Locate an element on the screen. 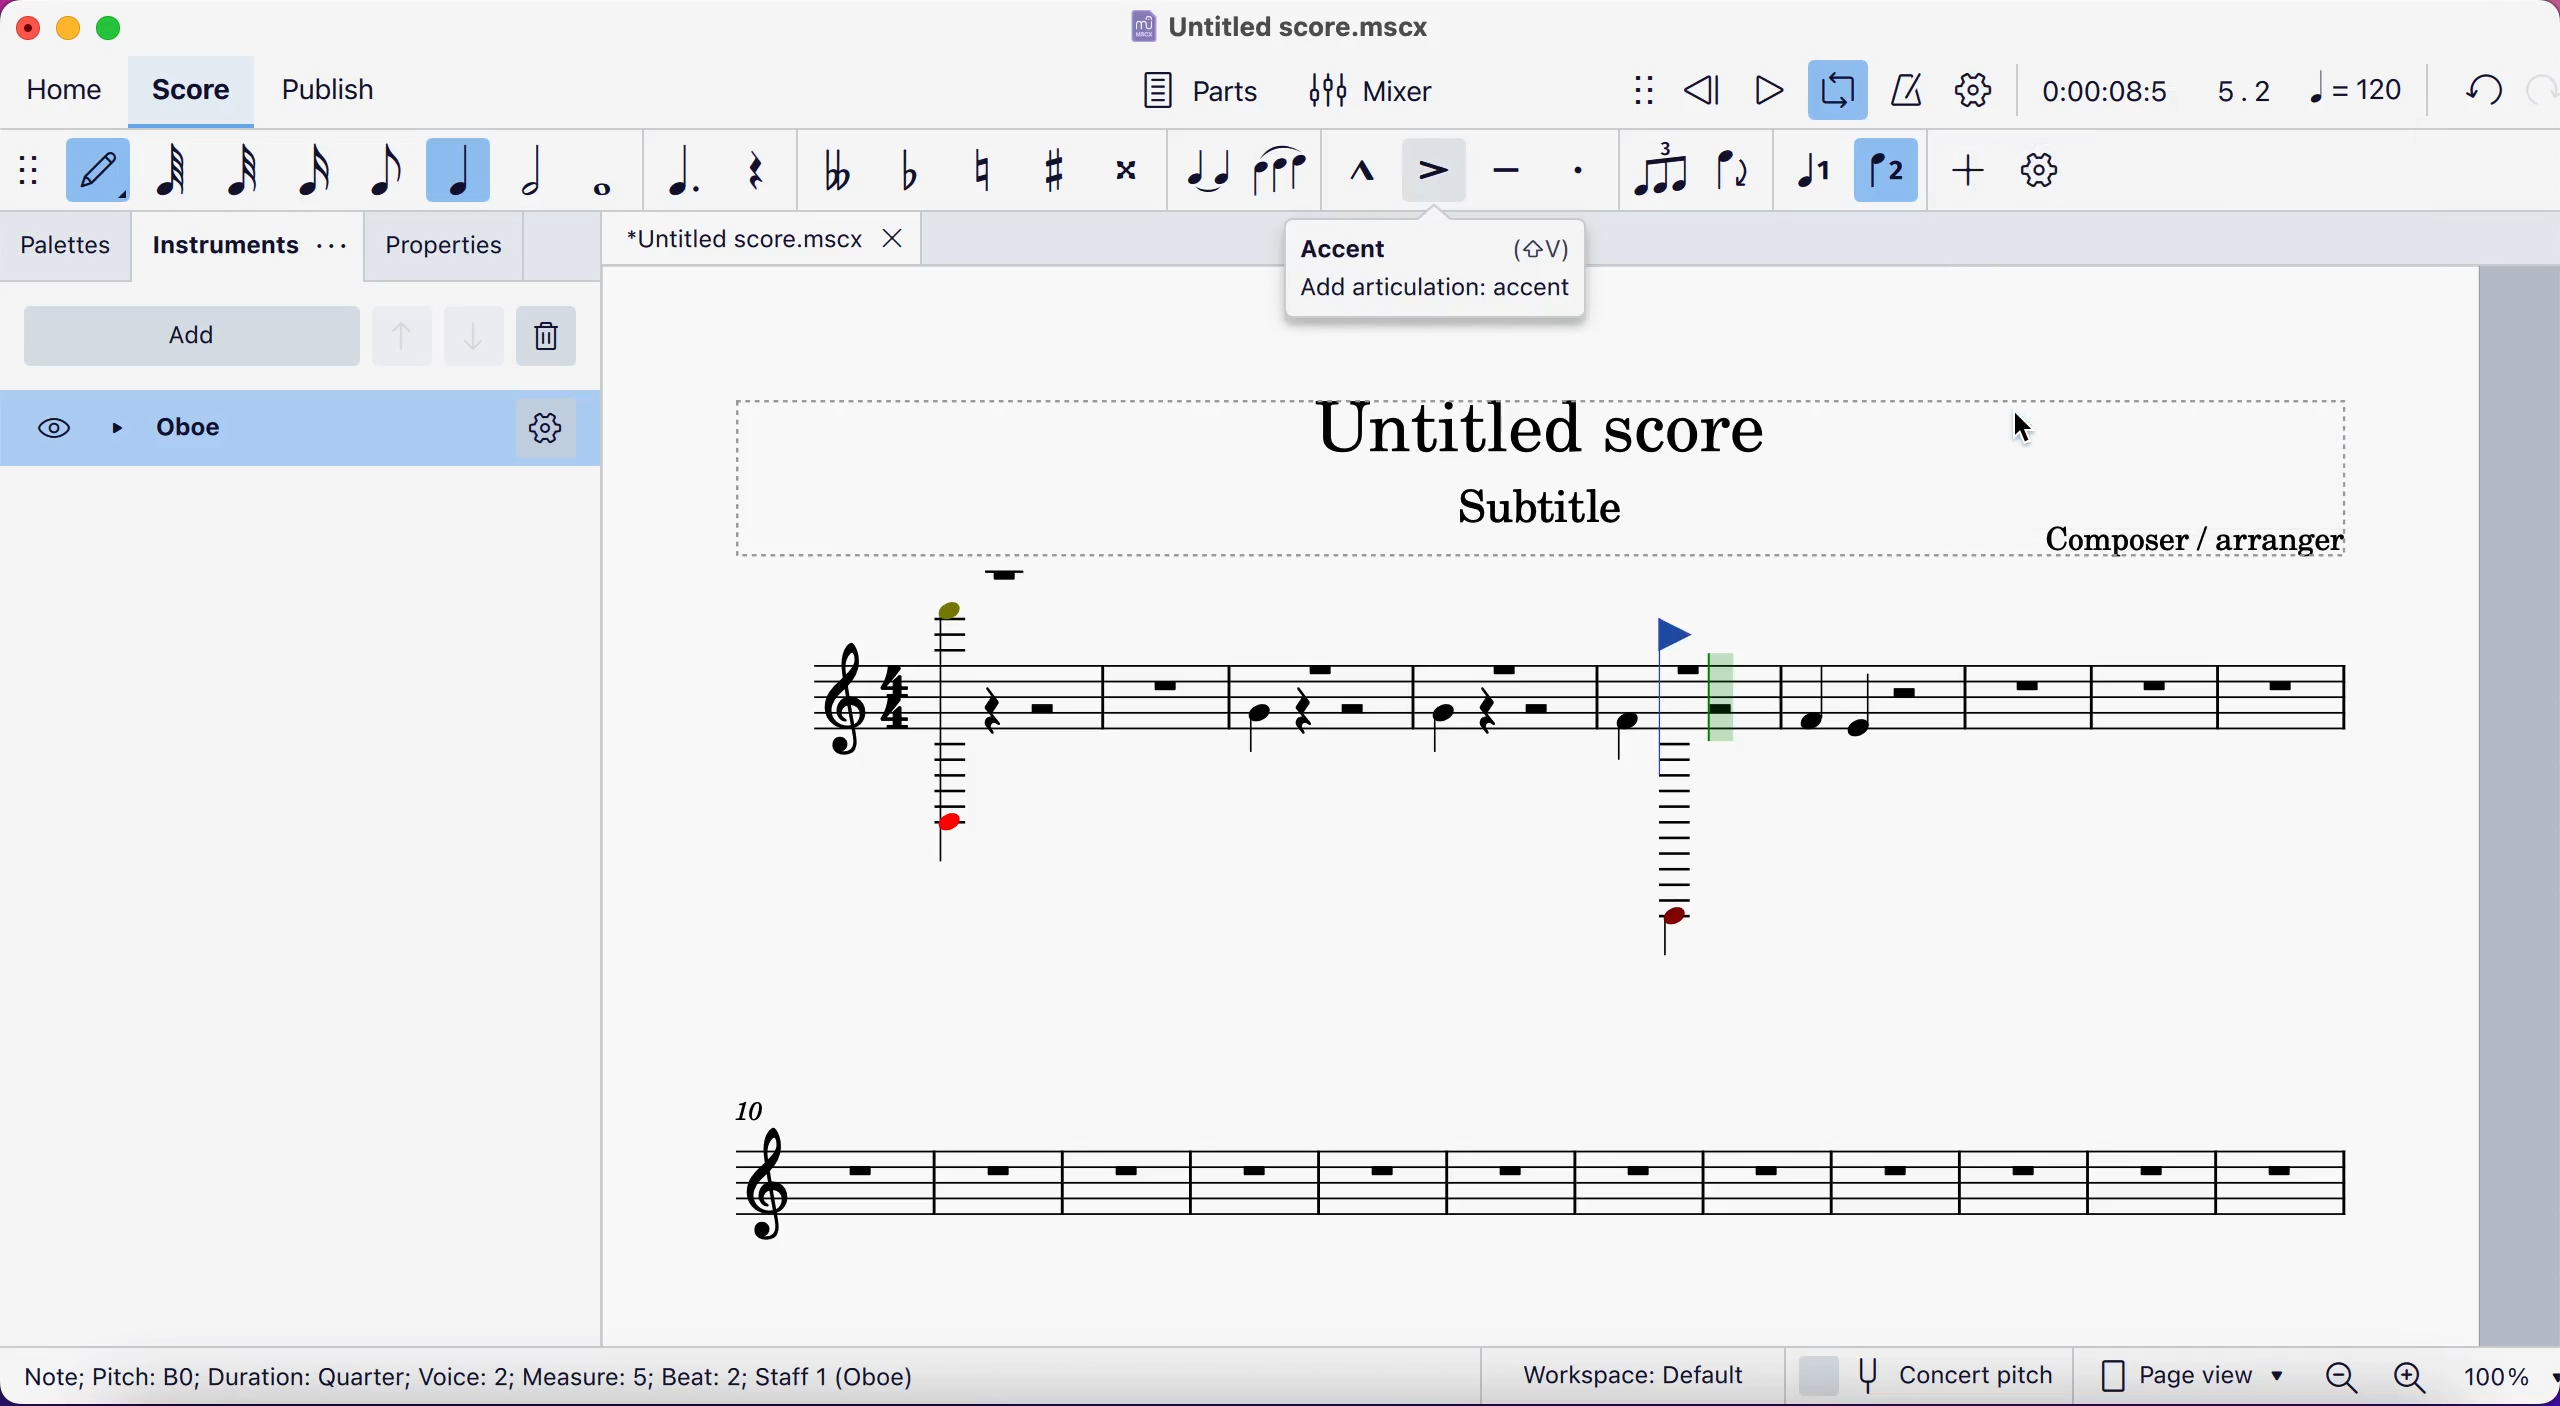 Image resolution: width=2560 pixels, height=1406 pixels. play is located at coordinates (1768, 88).